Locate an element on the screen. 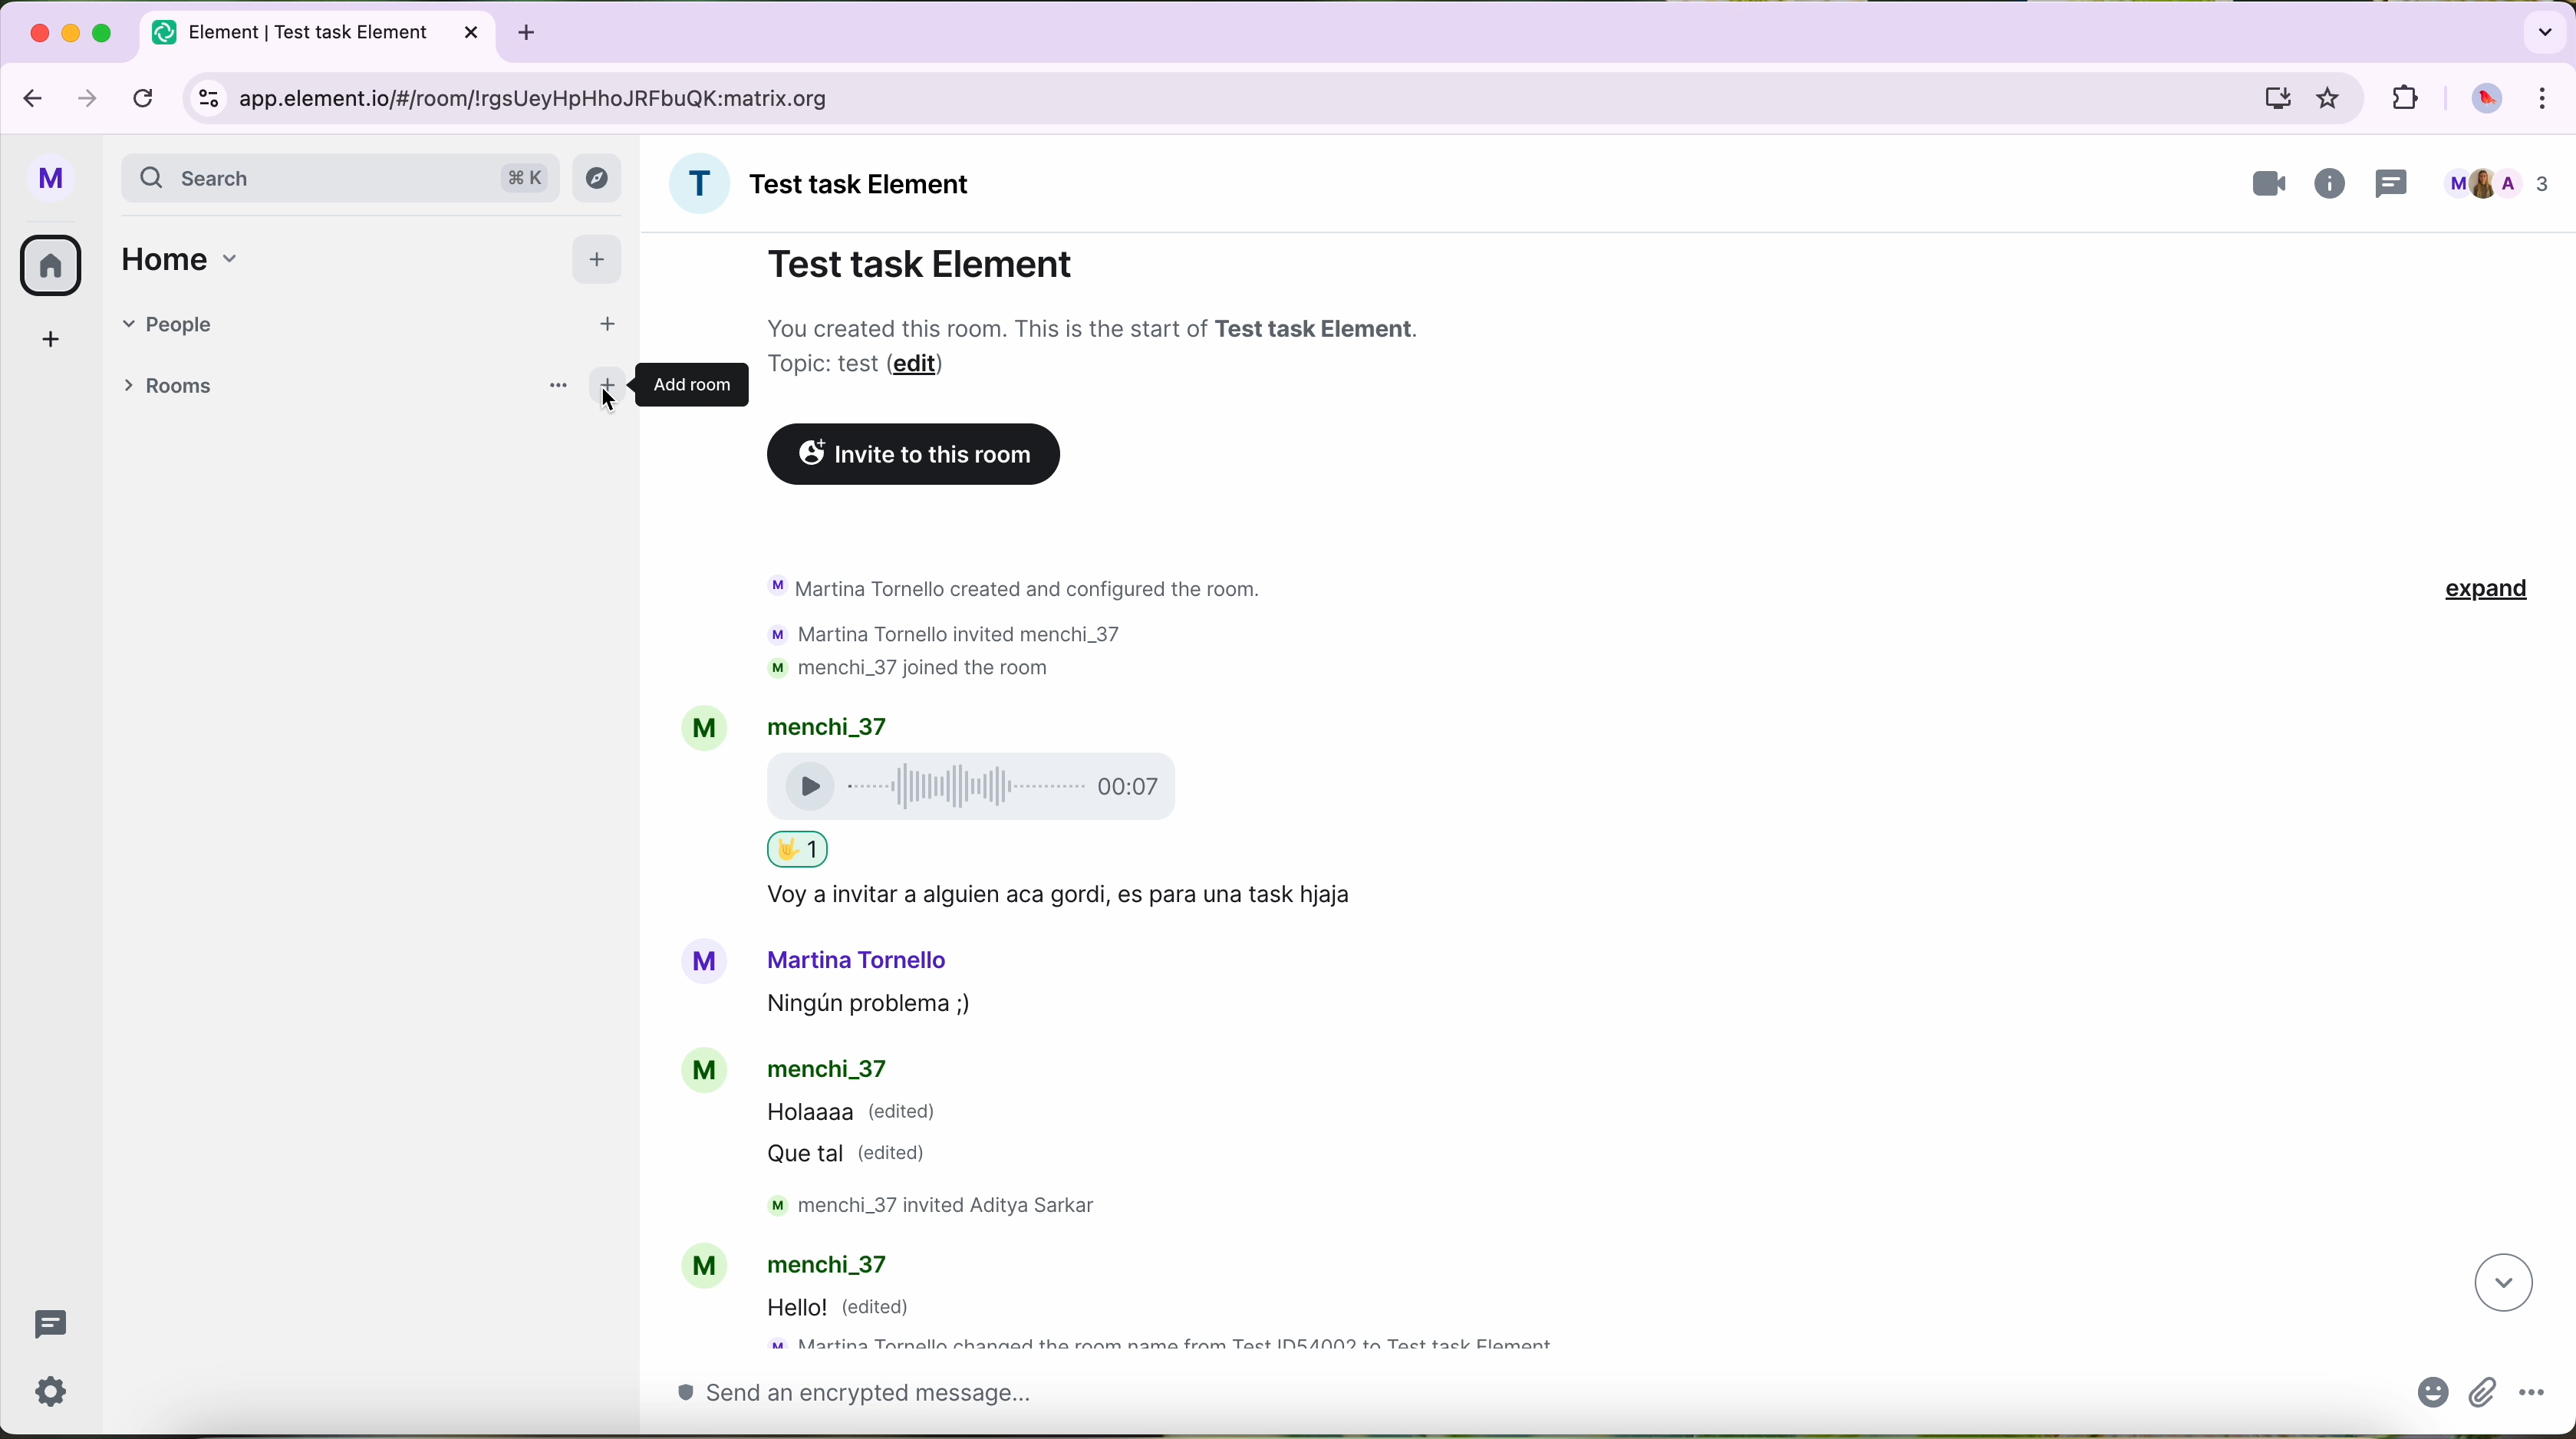 The image size is (2576, 1439). navigate back is located at coordinates (27, 93).